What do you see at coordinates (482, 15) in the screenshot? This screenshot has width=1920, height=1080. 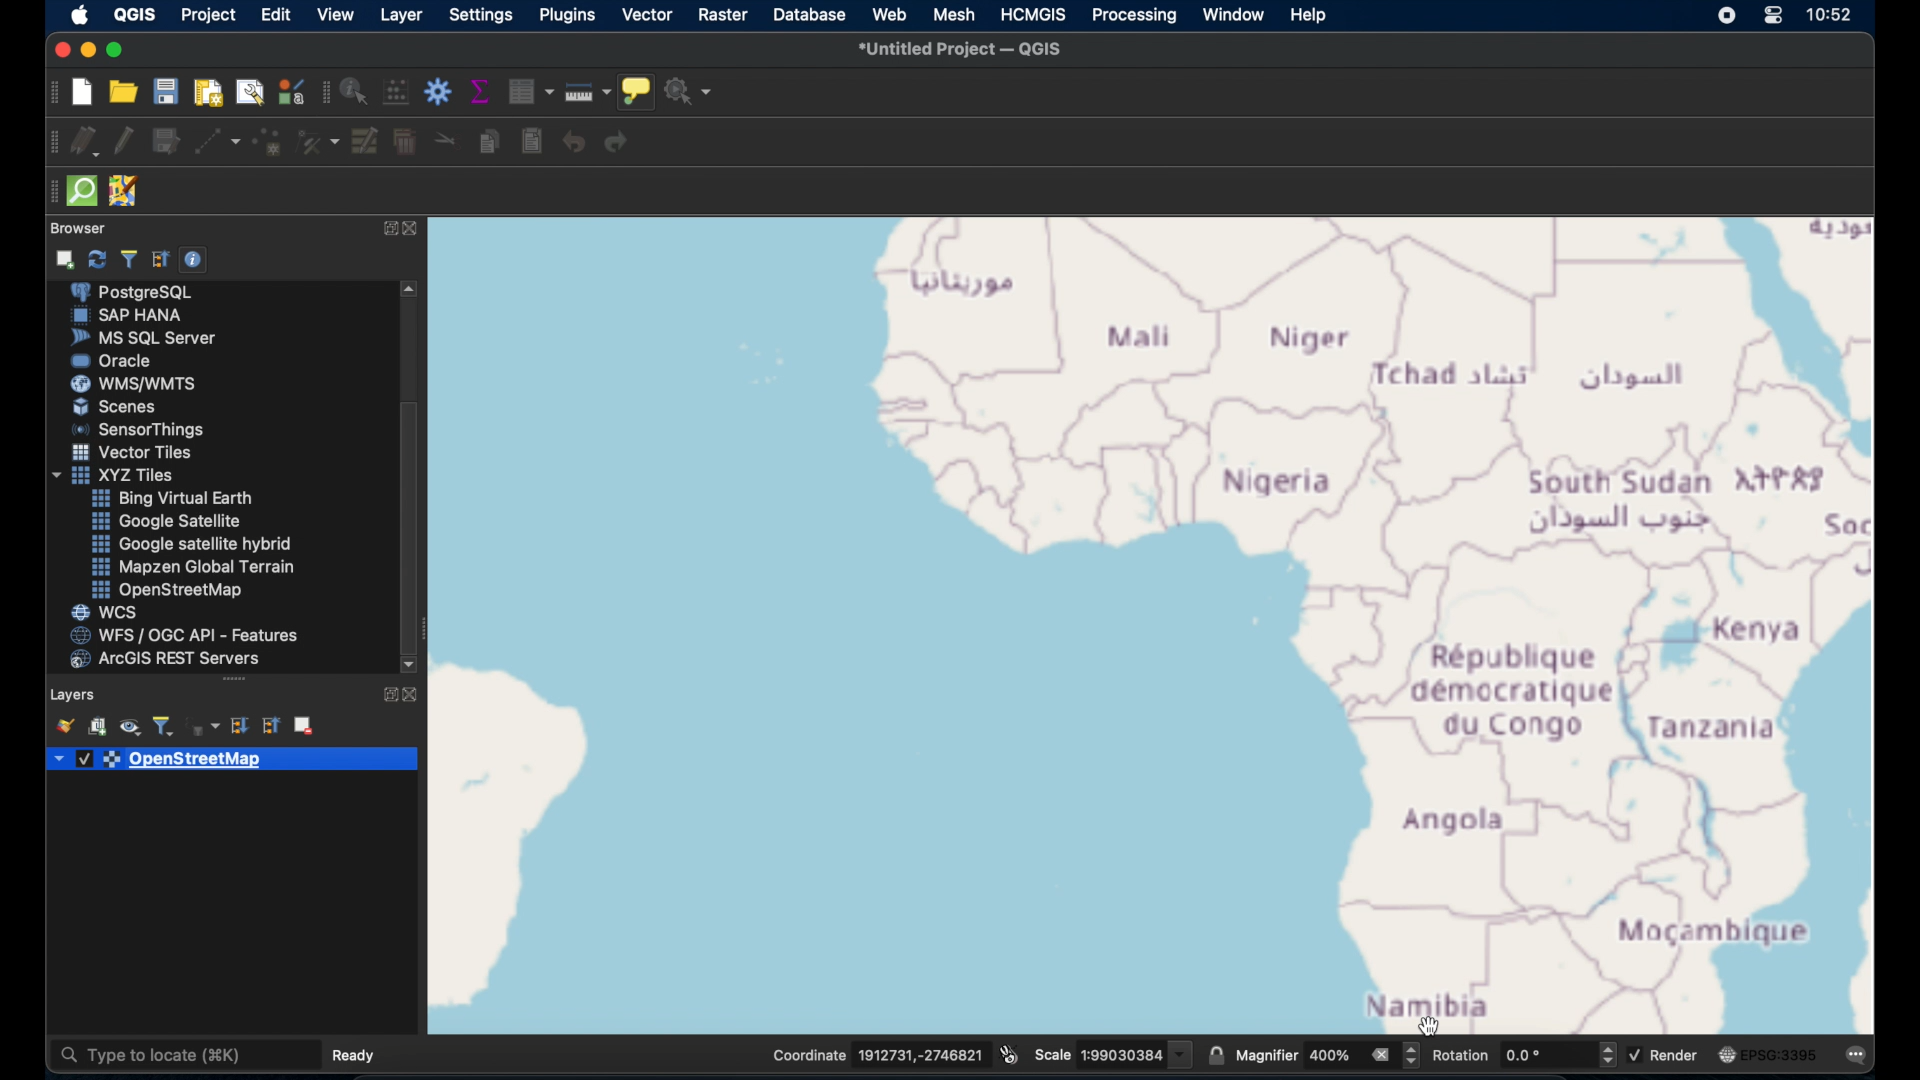 I see `settings` at bounding box center [482, 15].